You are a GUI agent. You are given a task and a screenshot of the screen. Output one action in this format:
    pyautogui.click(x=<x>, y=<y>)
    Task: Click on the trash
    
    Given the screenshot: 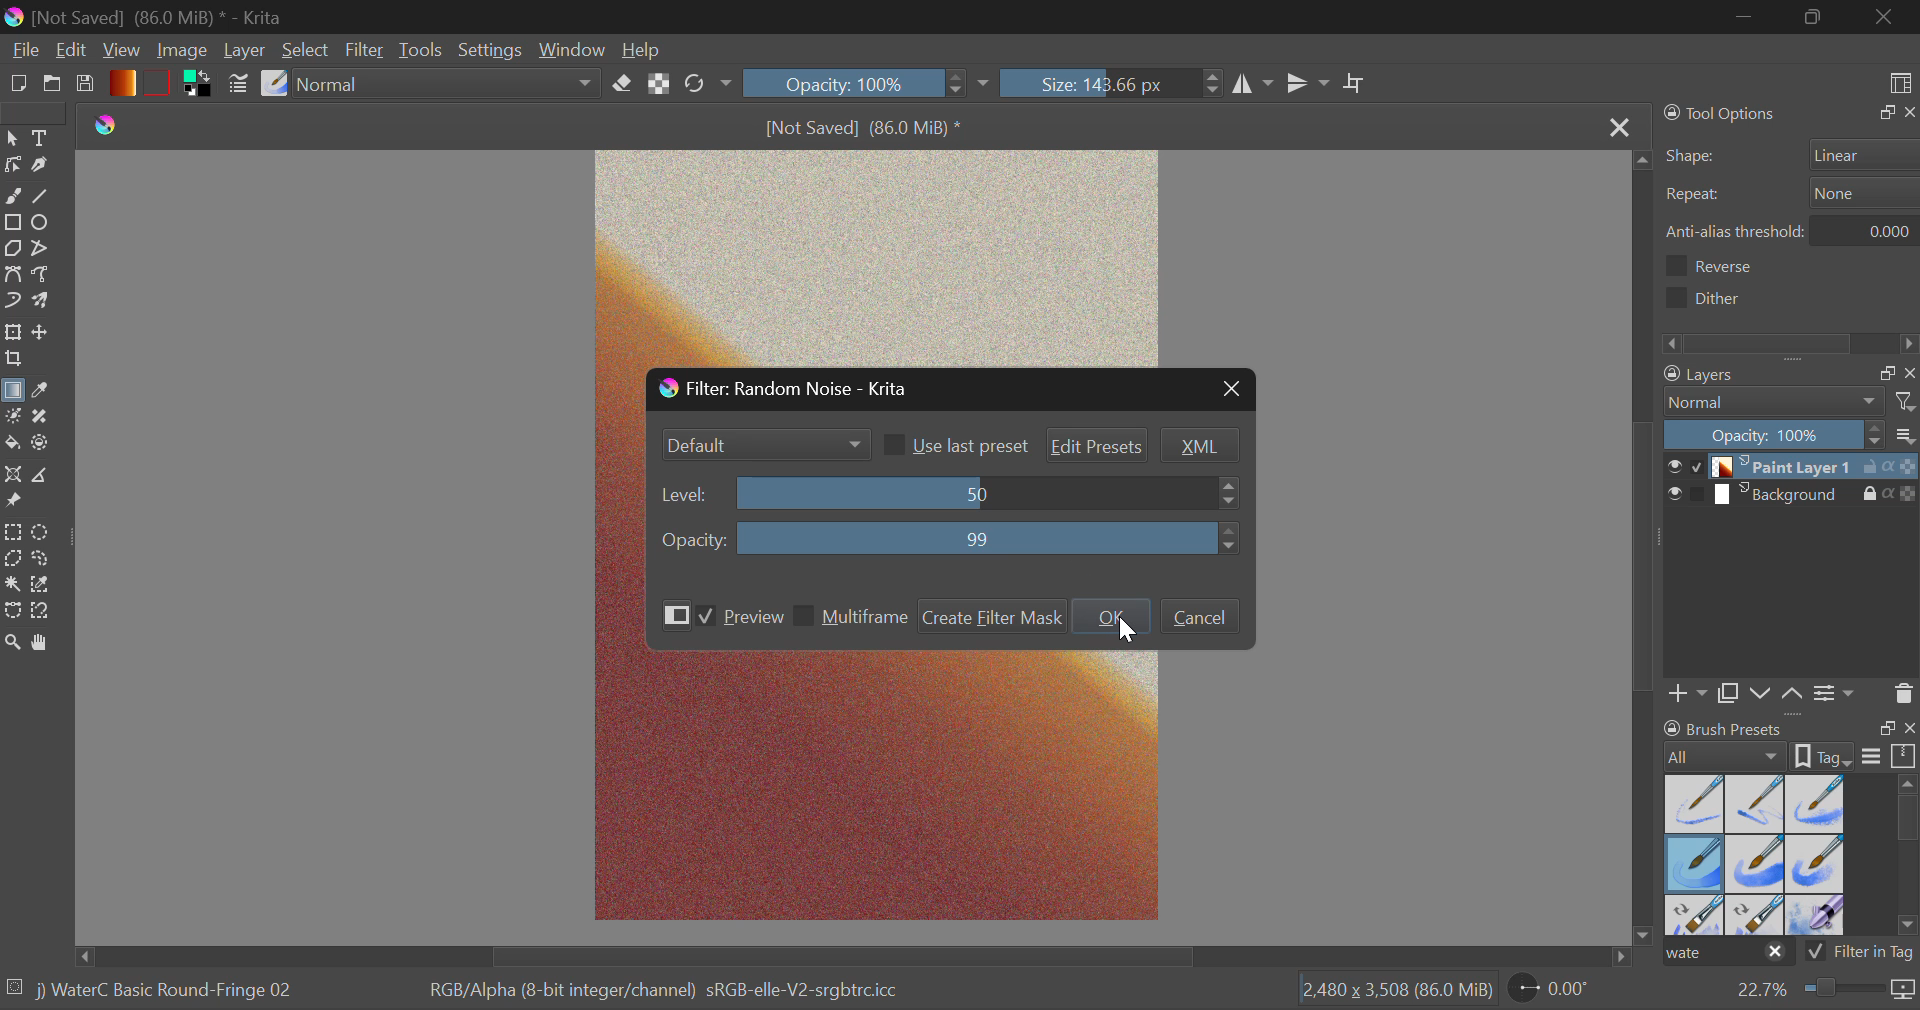 What is the action you would take?
    pyautogui.click(x=1903, y=692)
    